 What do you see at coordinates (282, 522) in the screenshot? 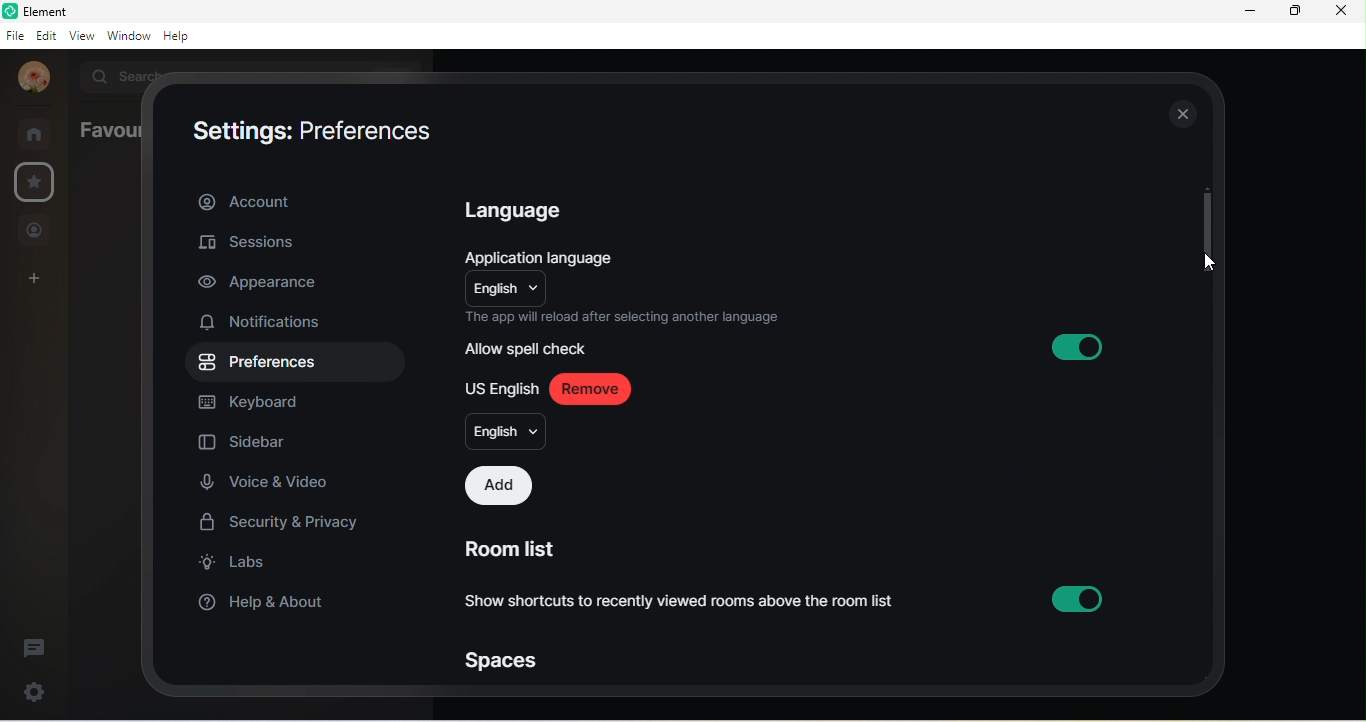
I see `security and privacy` at bounding box center [282, 522].